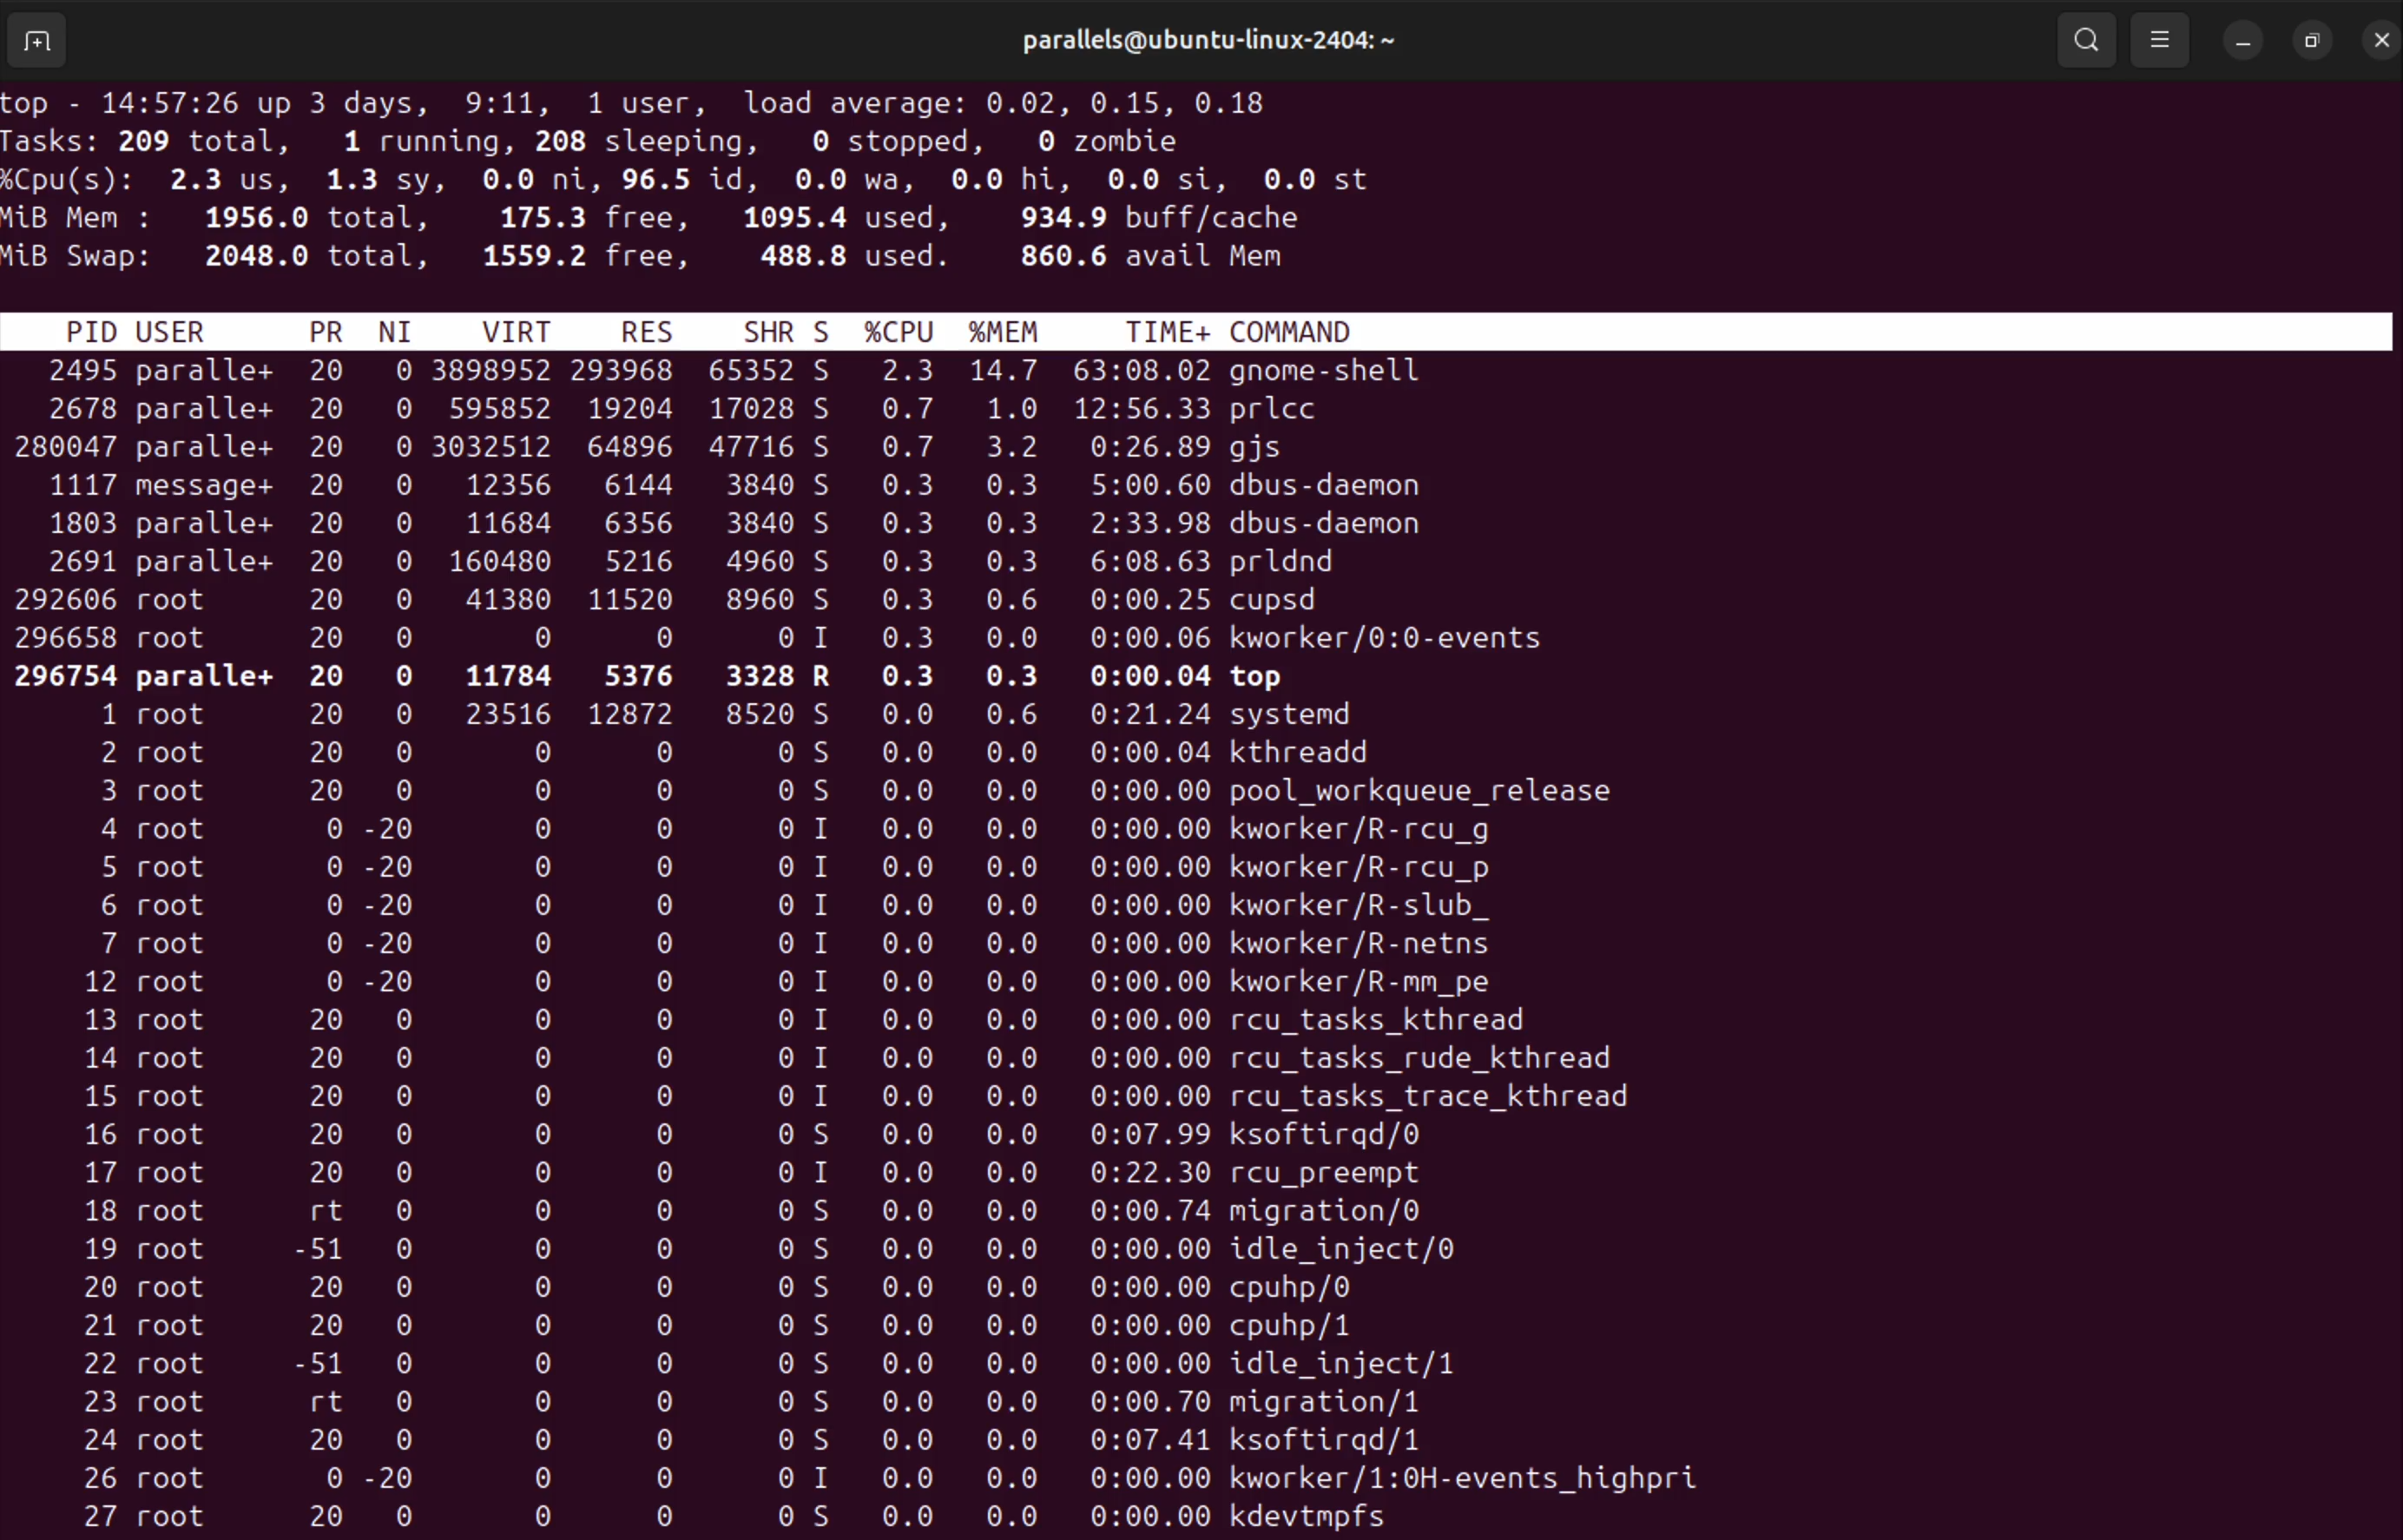 The height and width of the screenshot is (1540, 2403). What do you see at coordinates (2243, 41) in the screenshot?
I see `minimize` at bounding box center [2243, 41].